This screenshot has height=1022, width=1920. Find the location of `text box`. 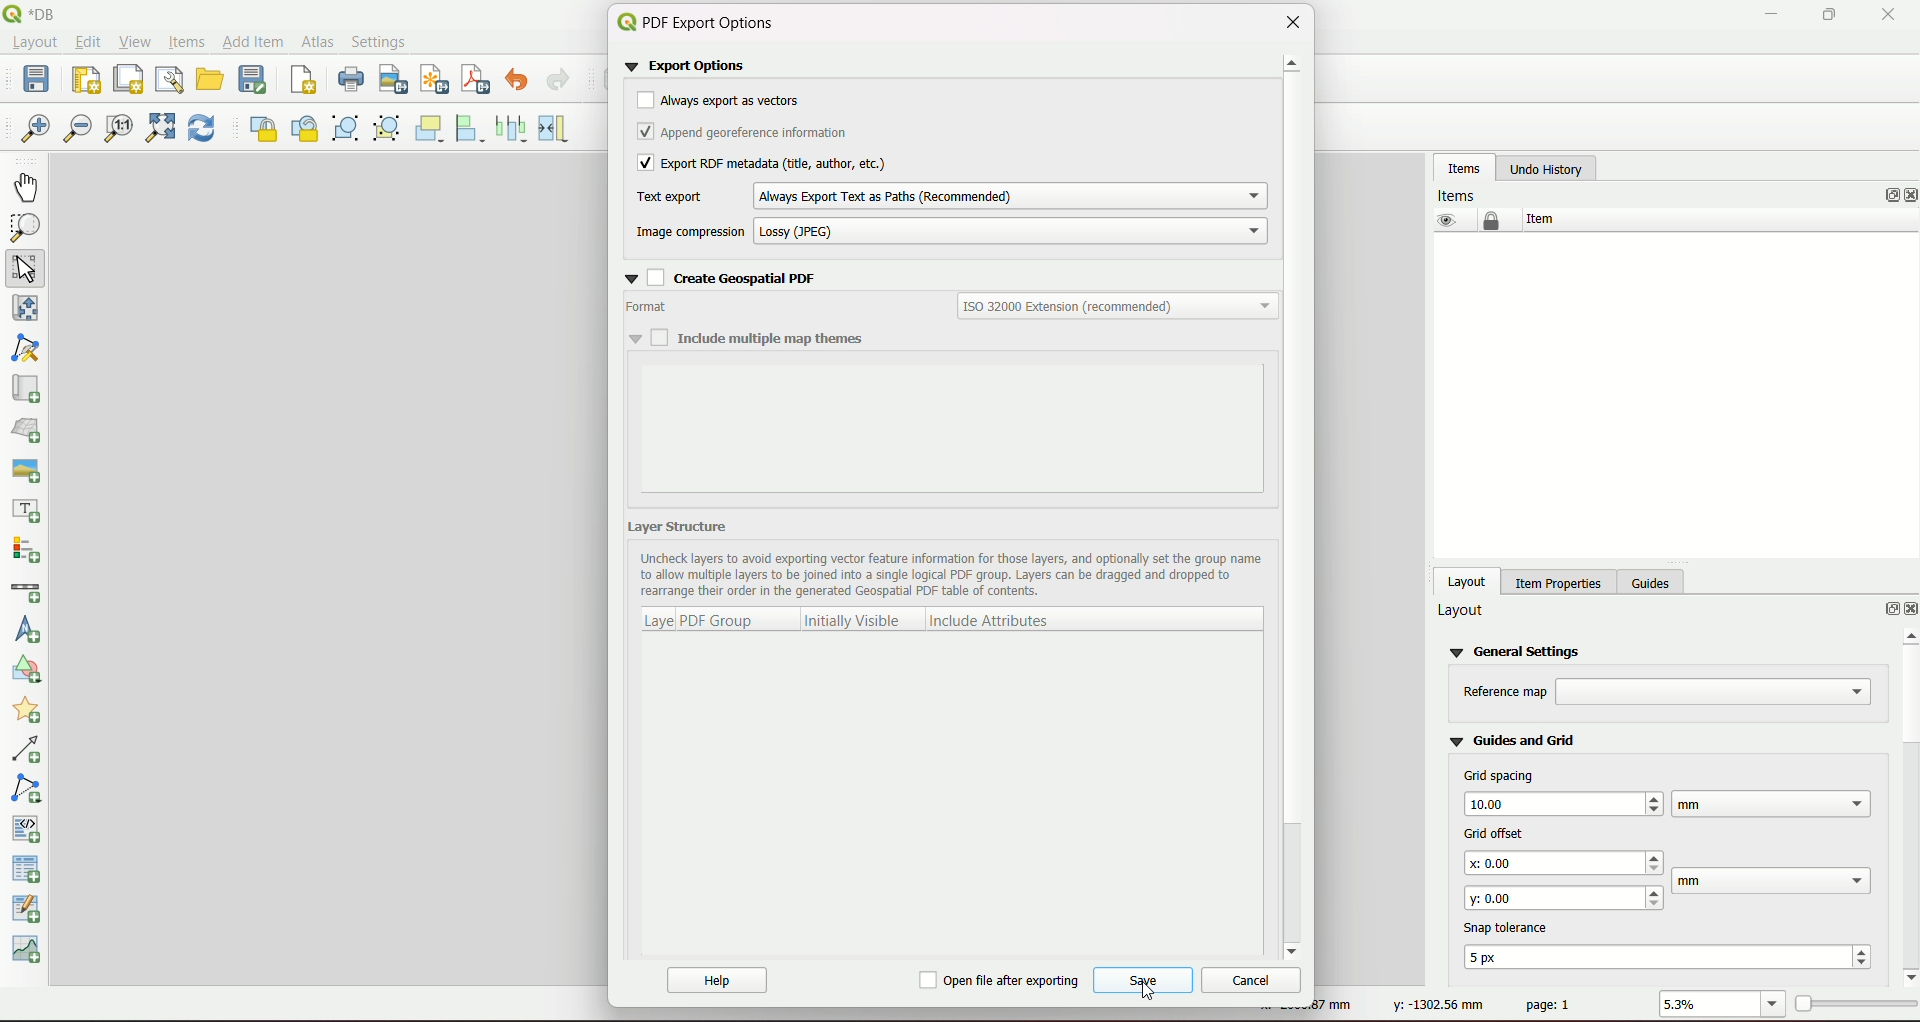

text box is located at coordinates (1672, 956).